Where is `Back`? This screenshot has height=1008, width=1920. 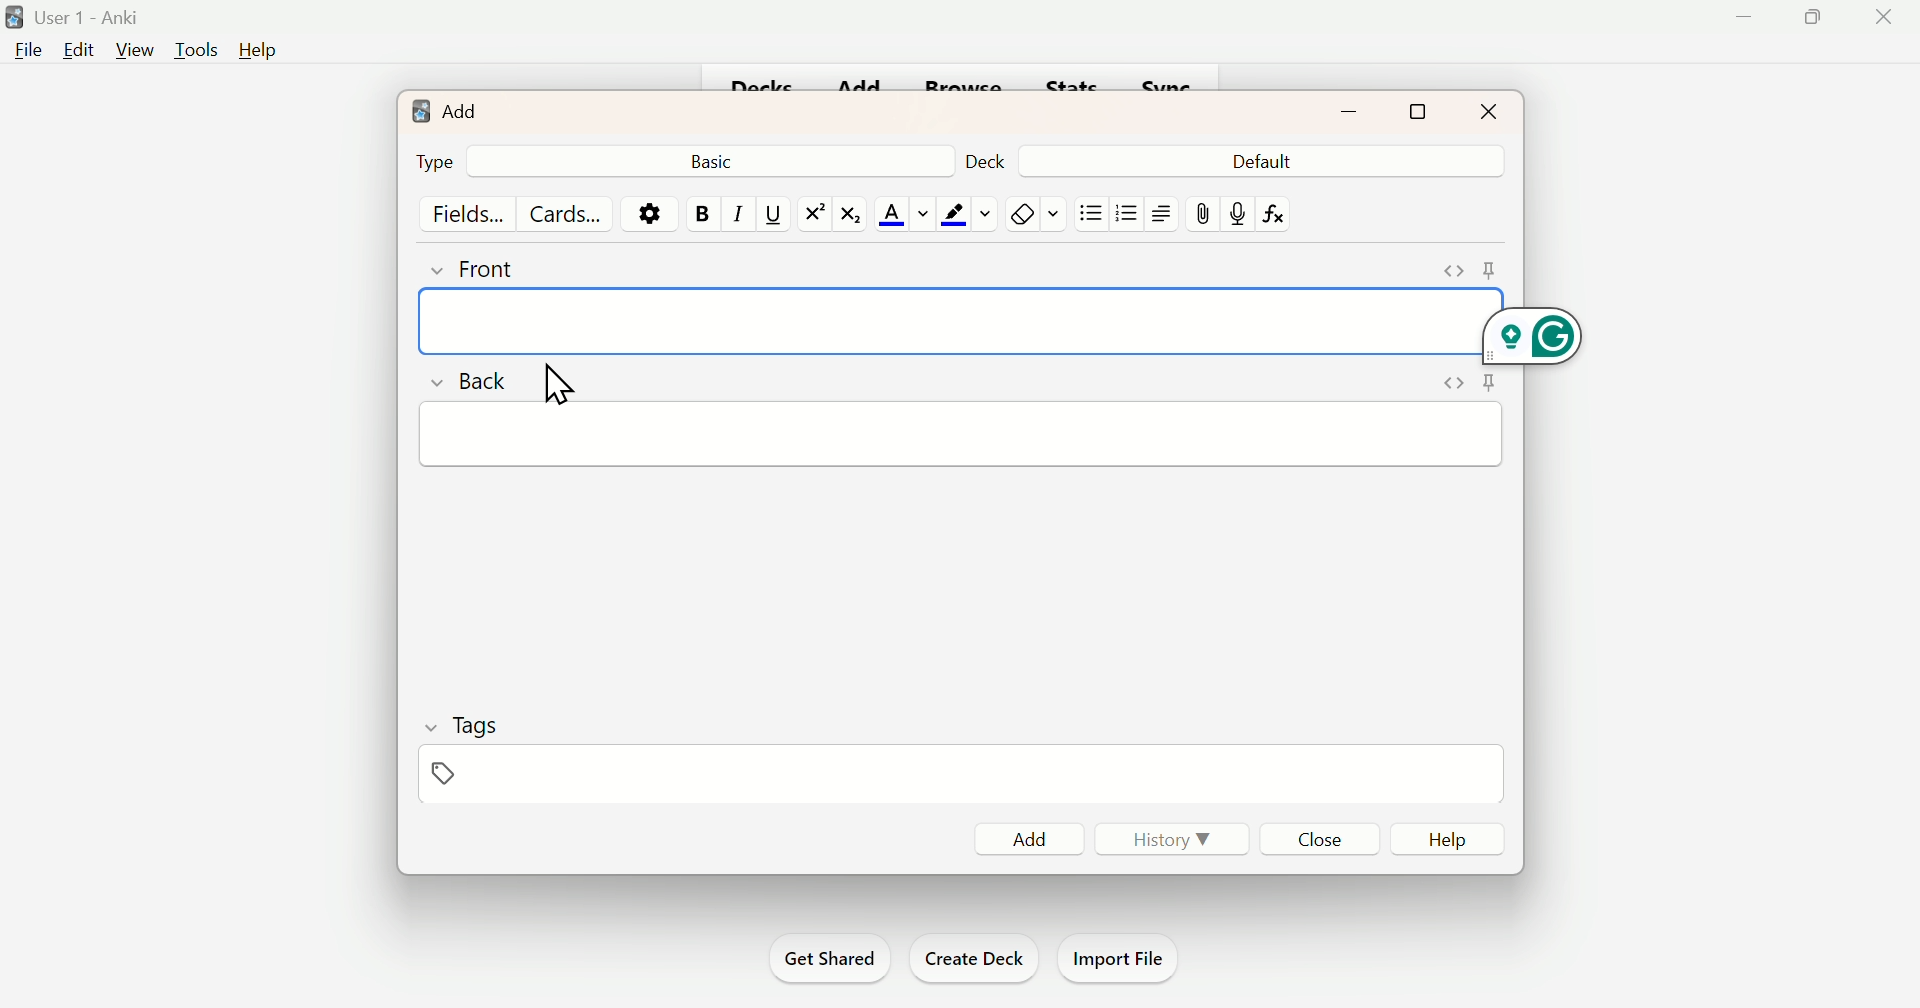
Back is located at coordinates (477, 386).